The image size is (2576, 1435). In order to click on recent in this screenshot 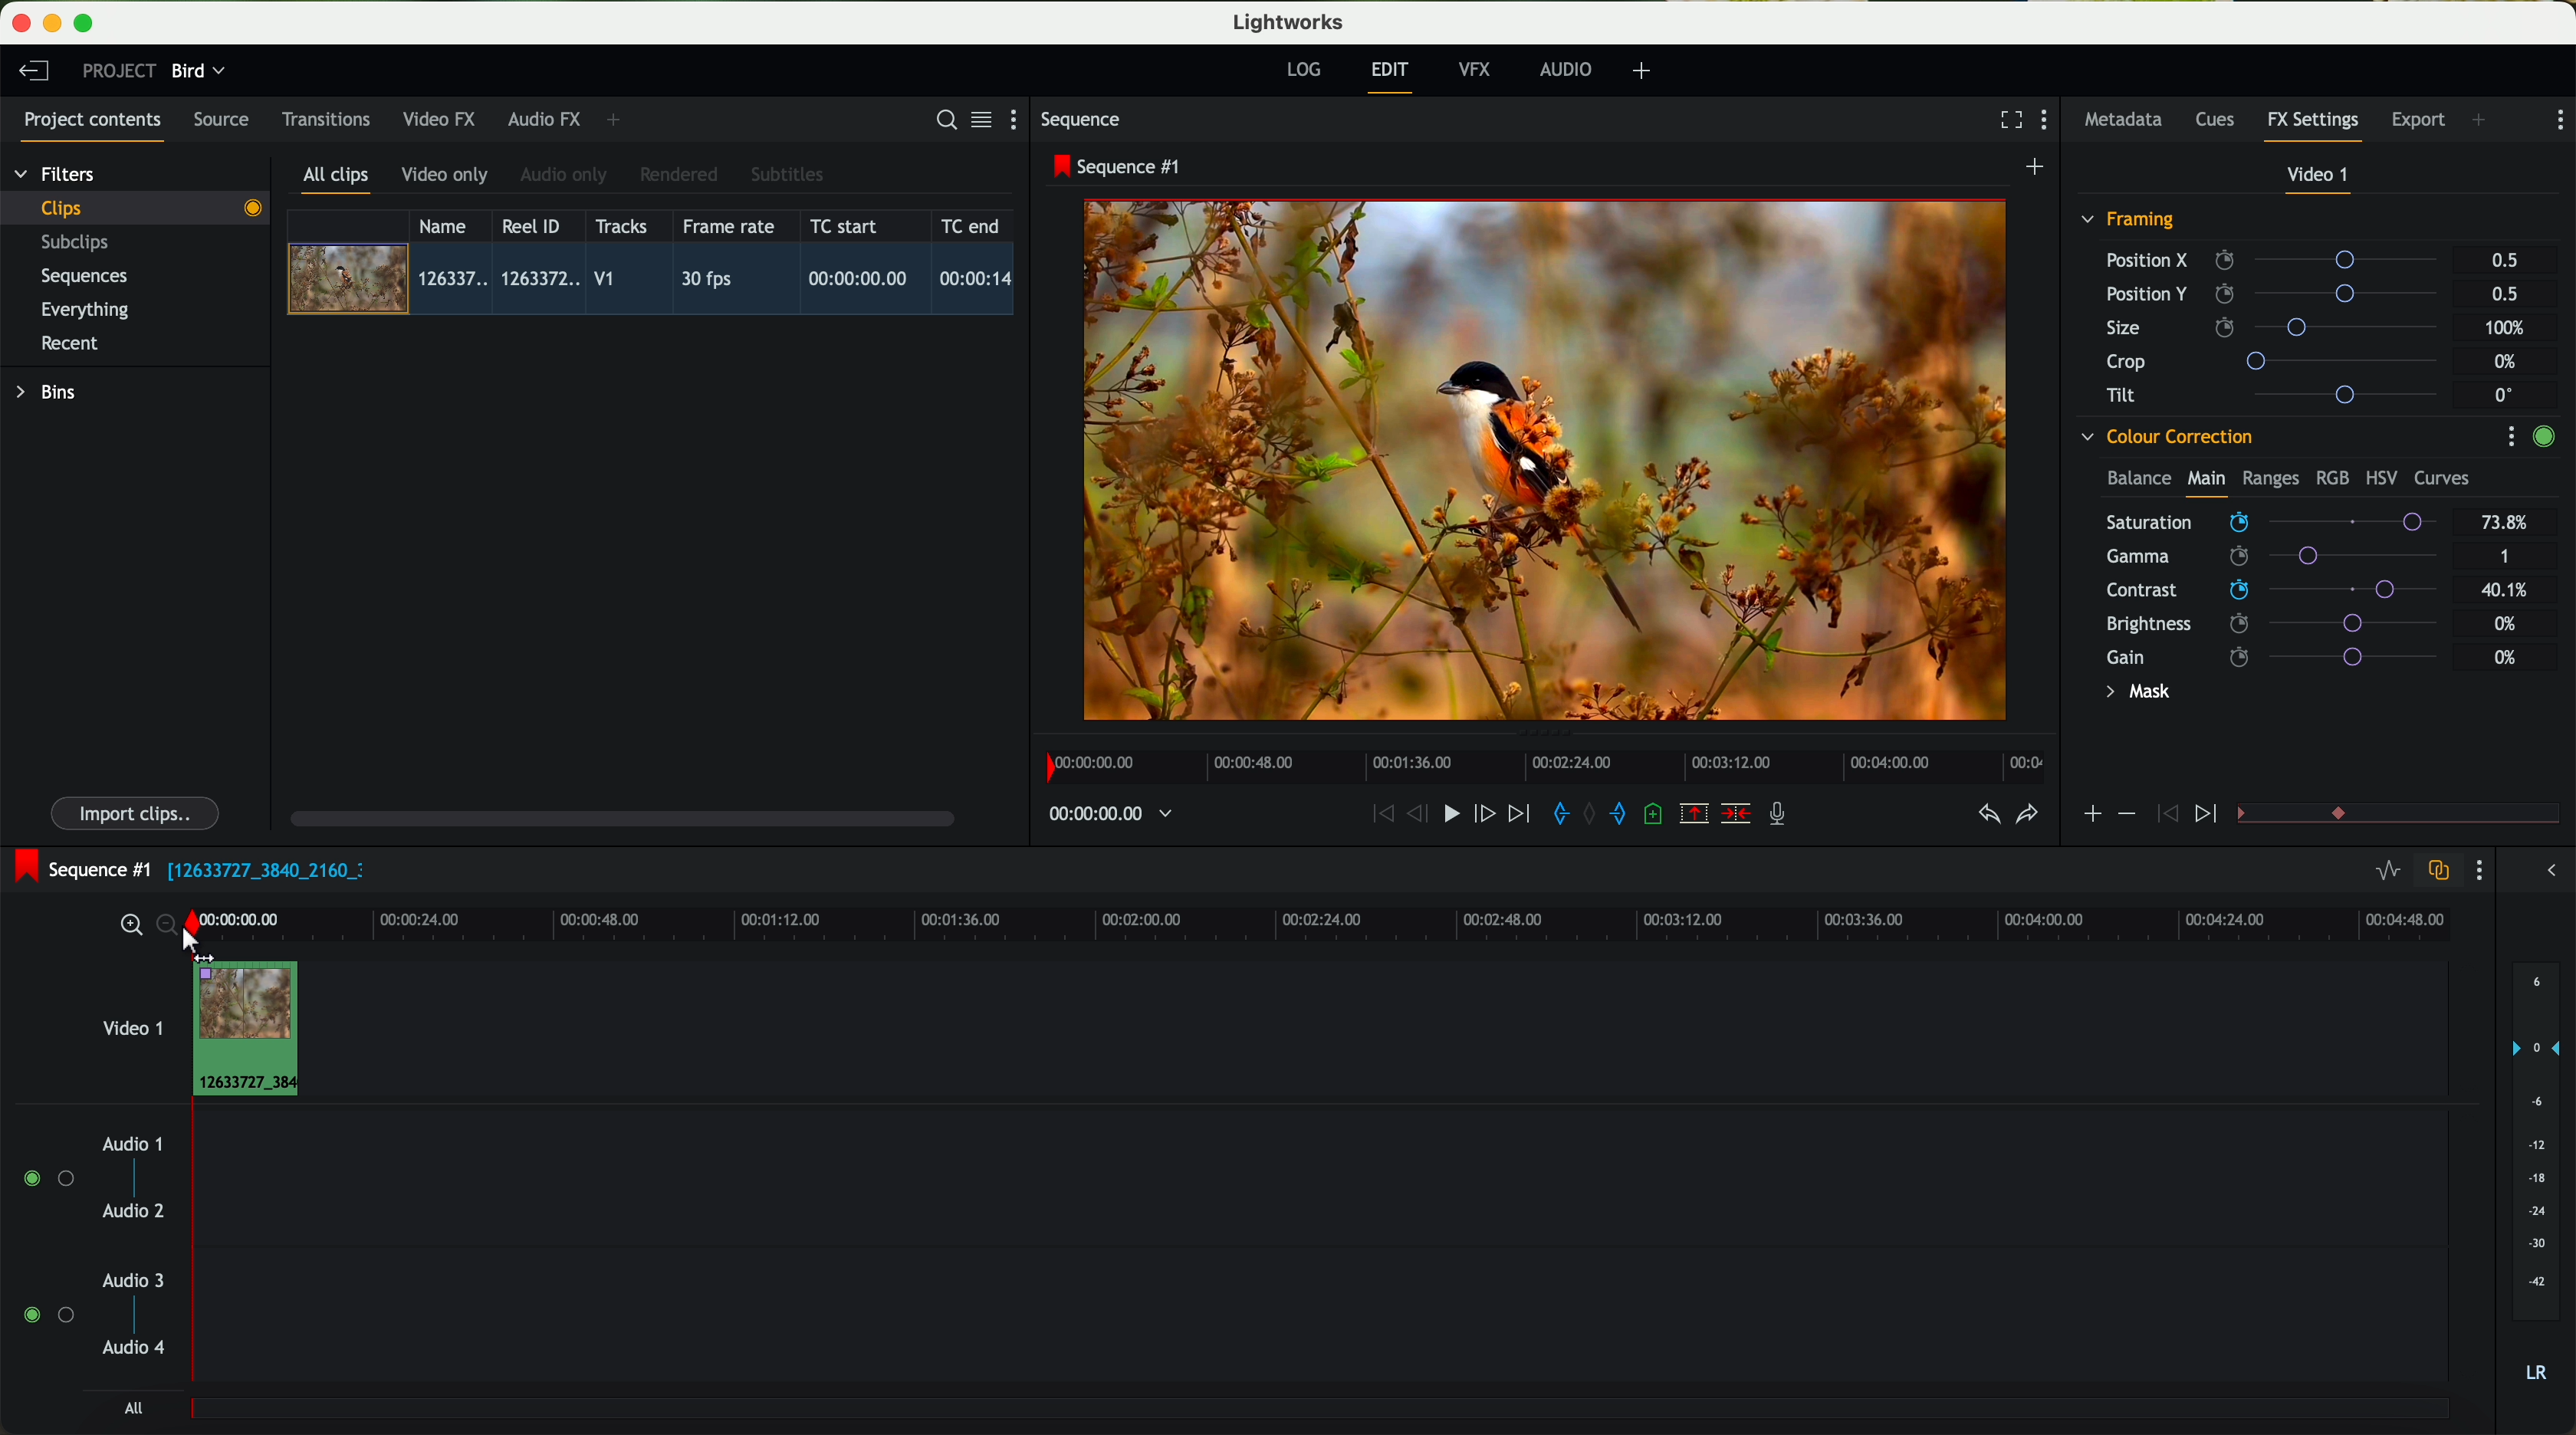, I will do `click(70, 346)`.